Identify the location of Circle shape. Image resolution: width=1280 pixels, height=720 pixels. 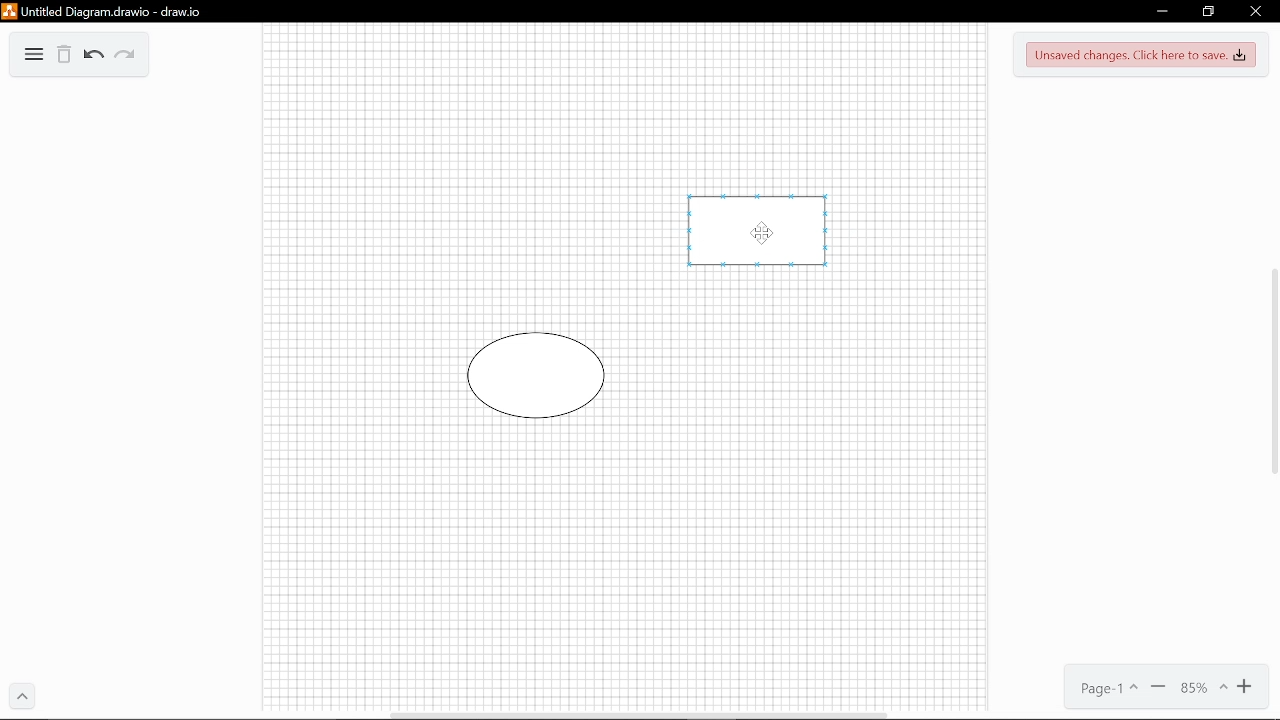
(538, 376).